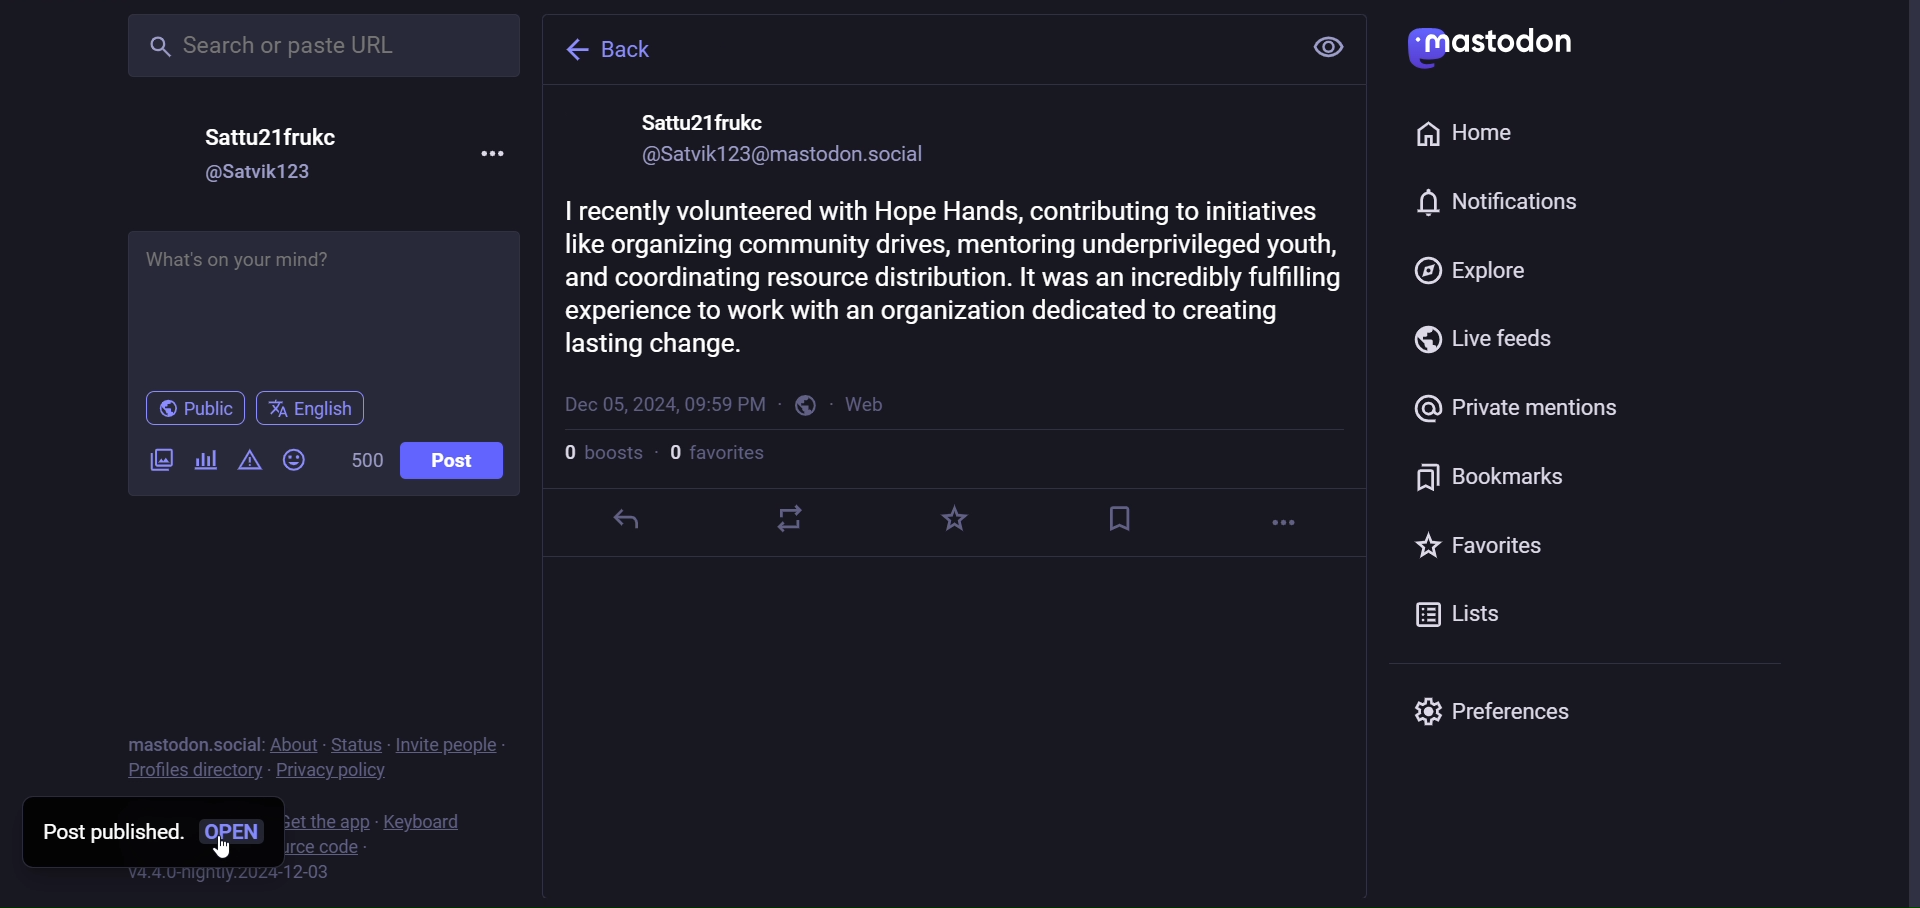 The image size is (1920, 908). I want to click on image/videos, so click(160, 461).